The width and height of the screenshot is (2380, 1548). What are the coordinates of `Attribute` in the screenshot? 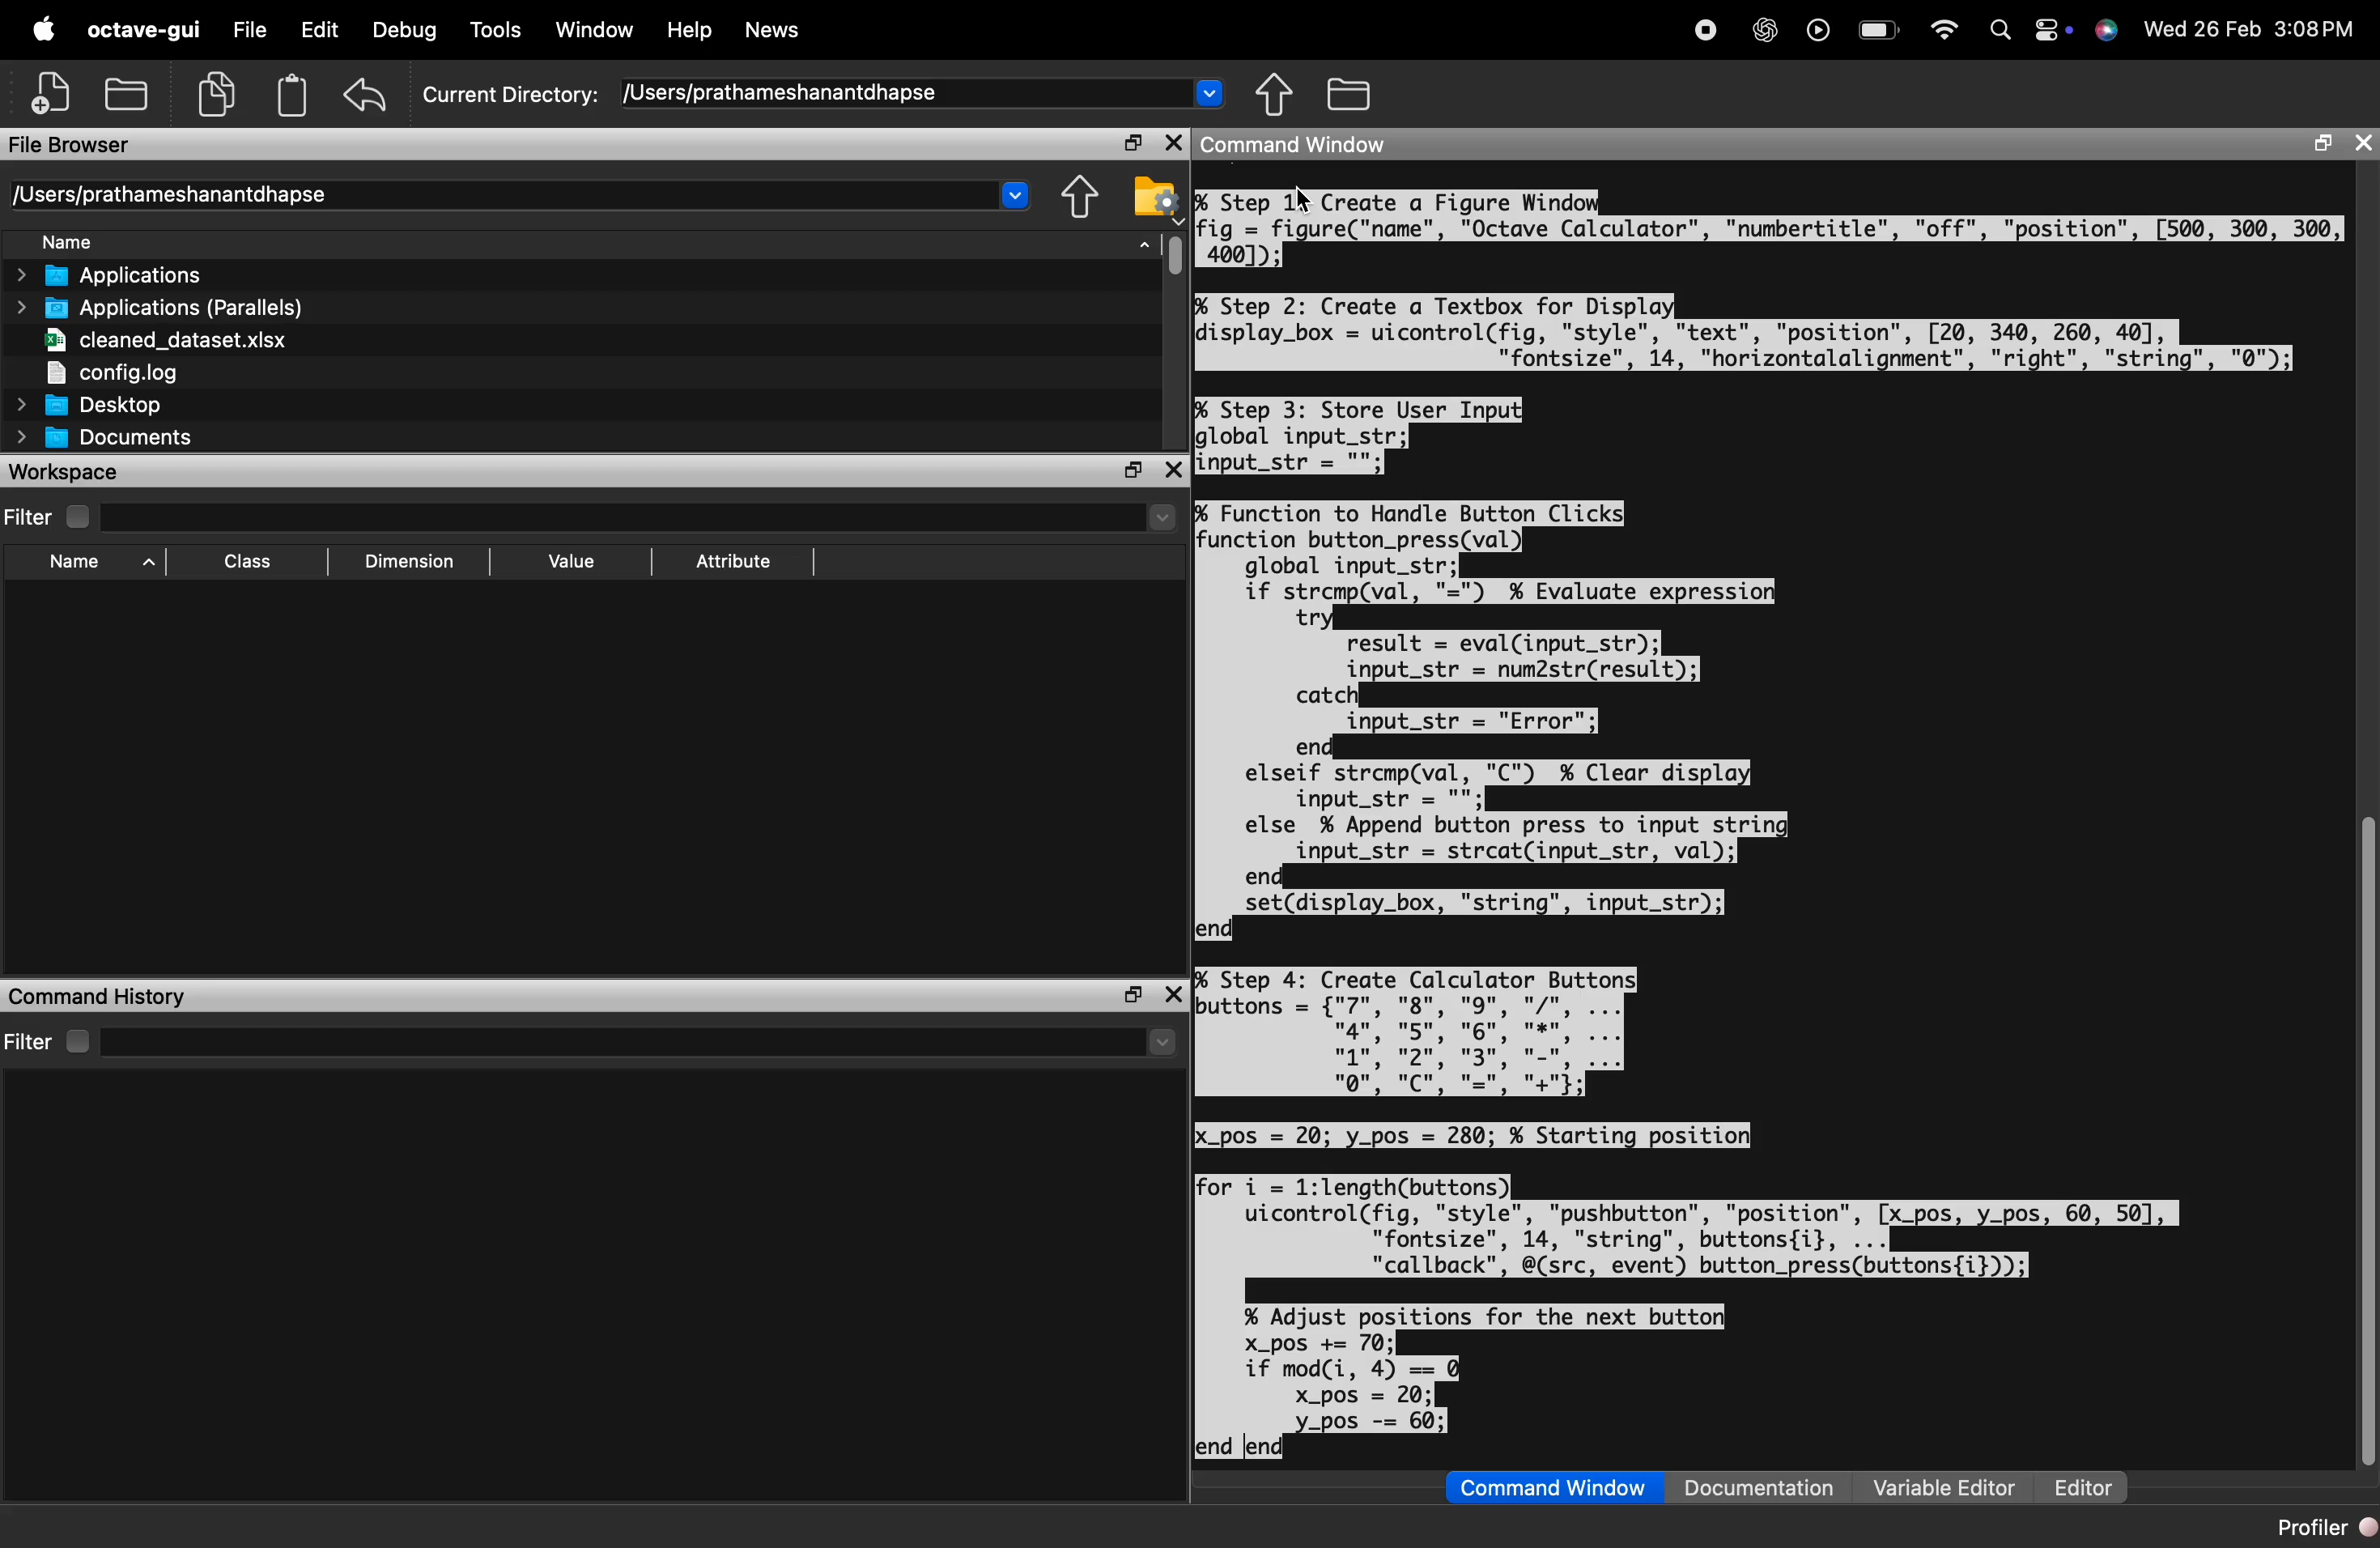 It's located at (731, 565).